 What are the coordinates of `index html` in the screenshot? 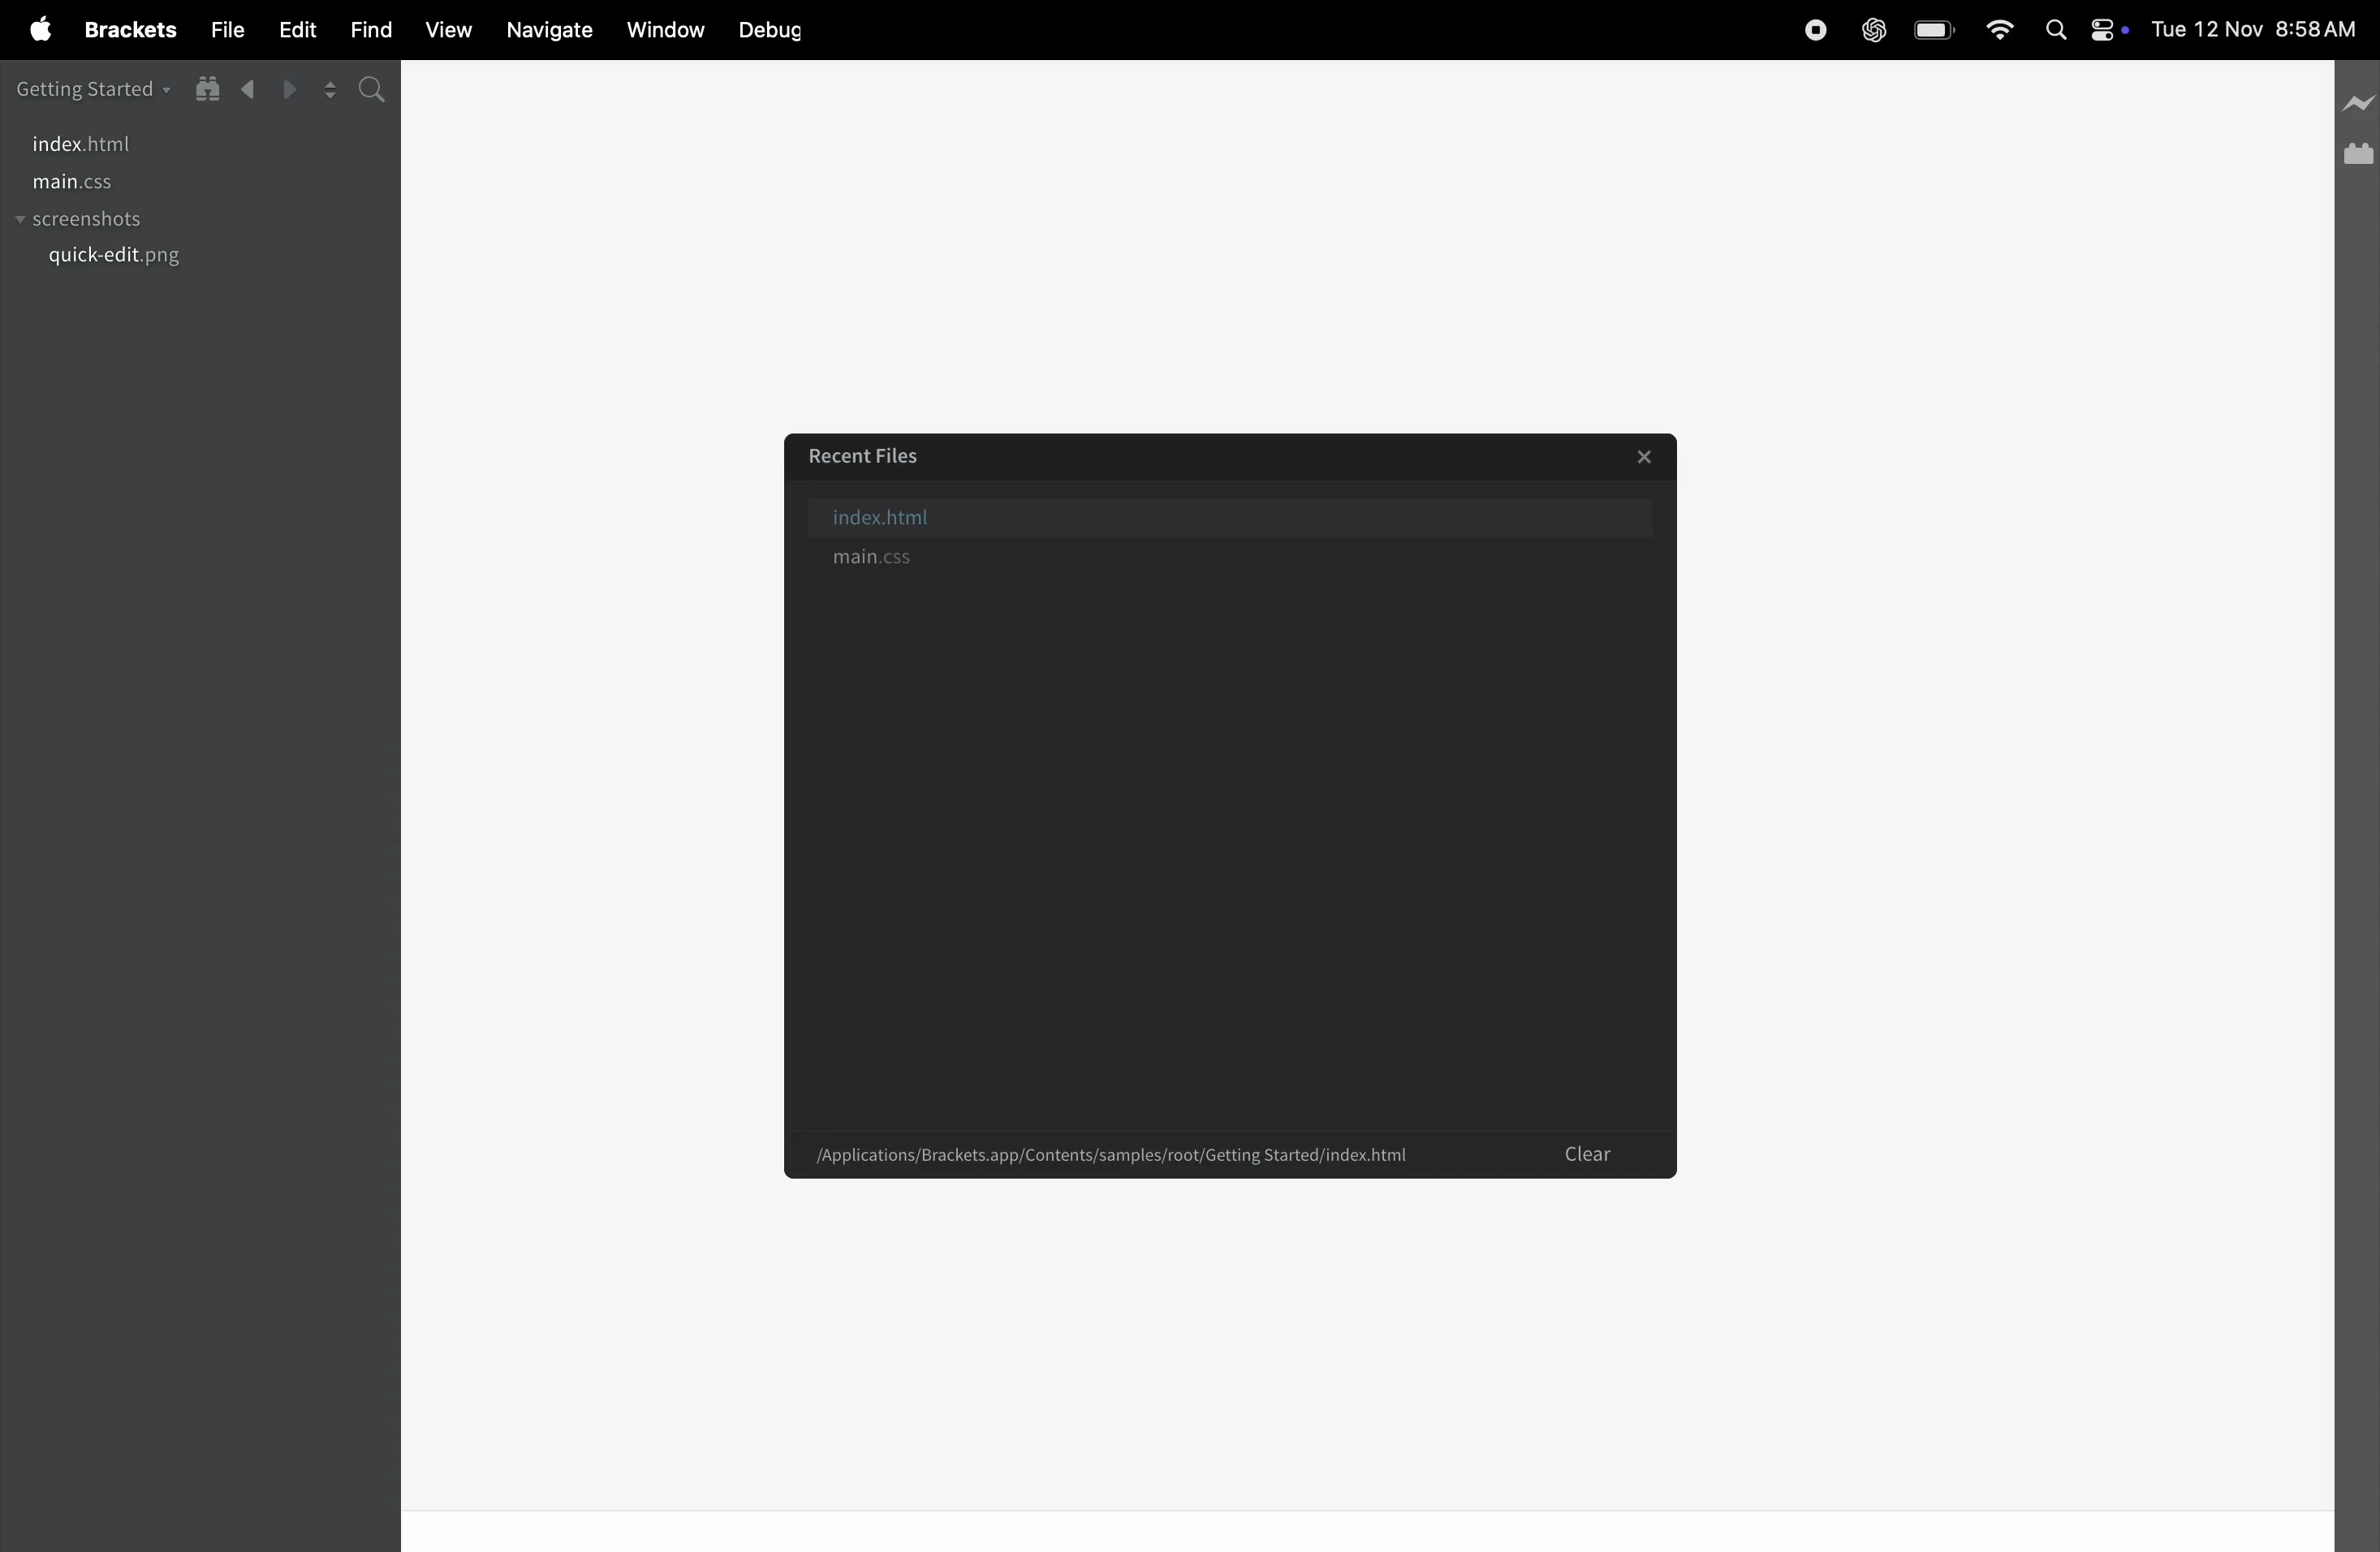 It's located at (1246, 514).